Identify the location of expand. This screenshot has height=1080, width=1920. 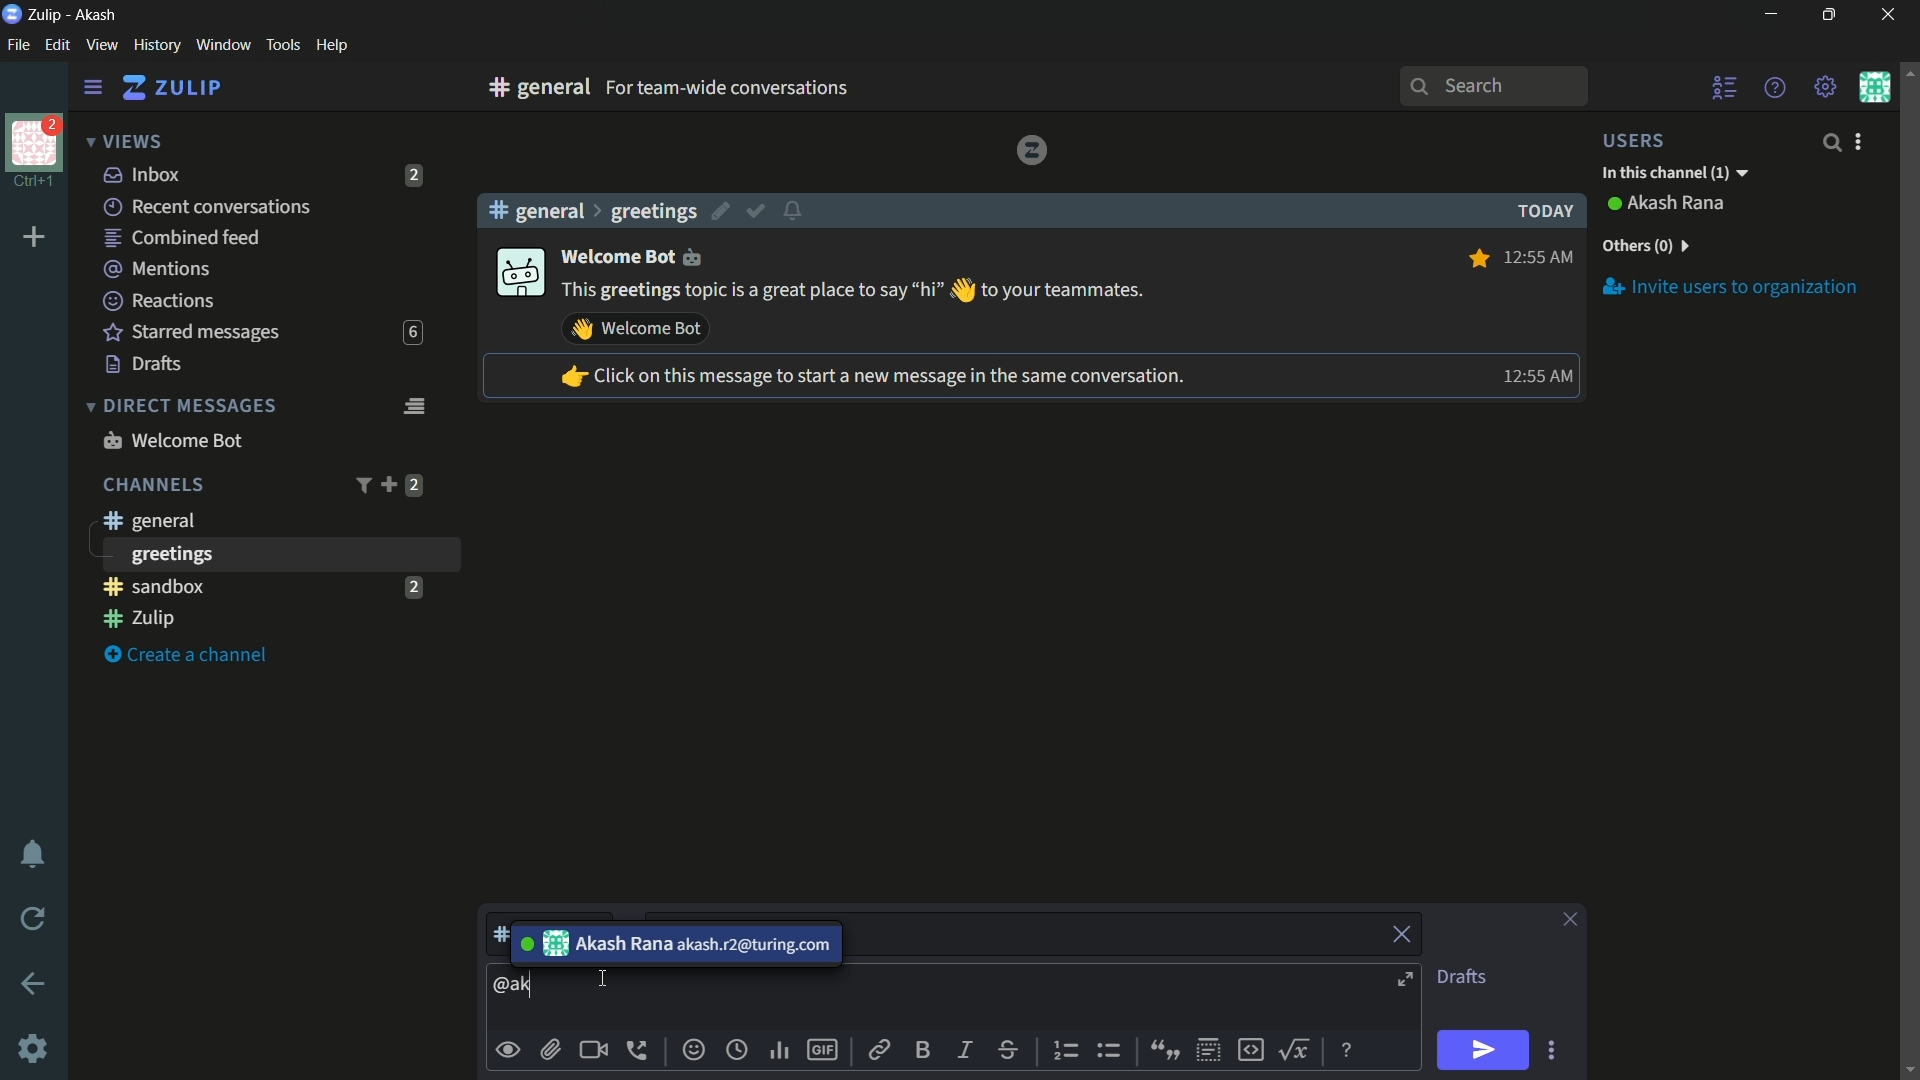
(1408, 982).